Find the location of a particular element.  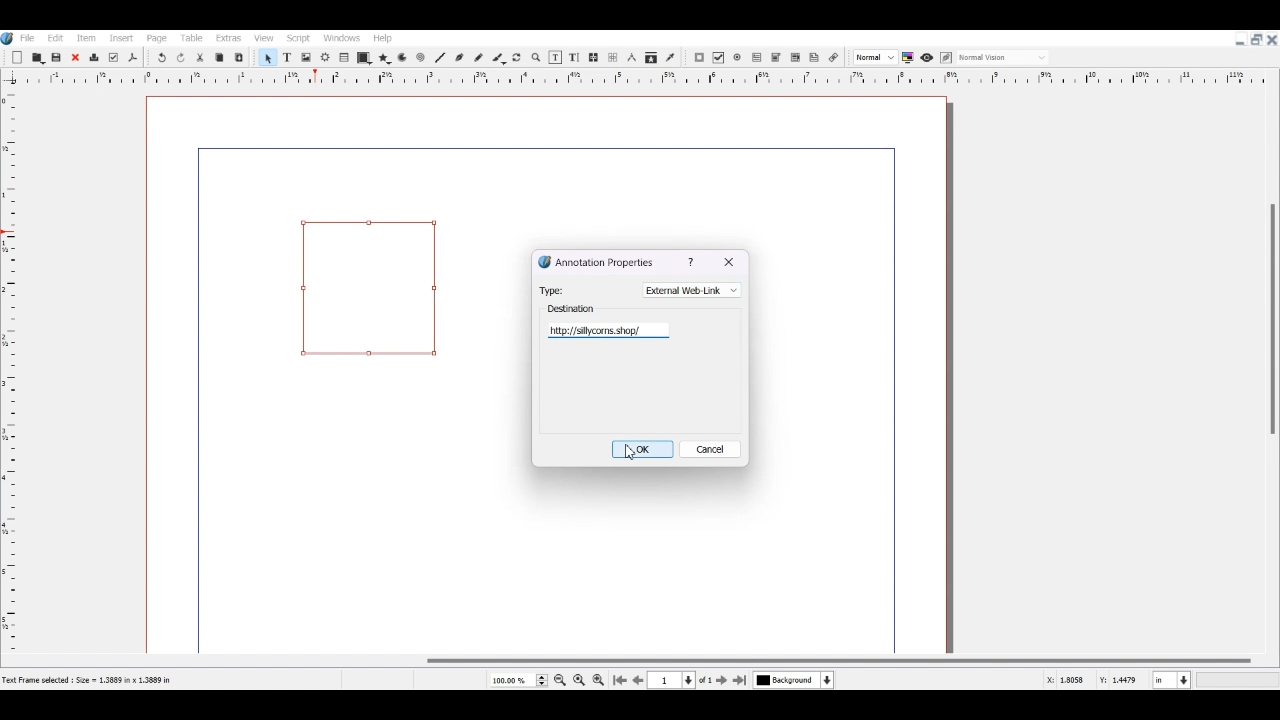

Zoom to 100% is located at coordinates (579, 679).